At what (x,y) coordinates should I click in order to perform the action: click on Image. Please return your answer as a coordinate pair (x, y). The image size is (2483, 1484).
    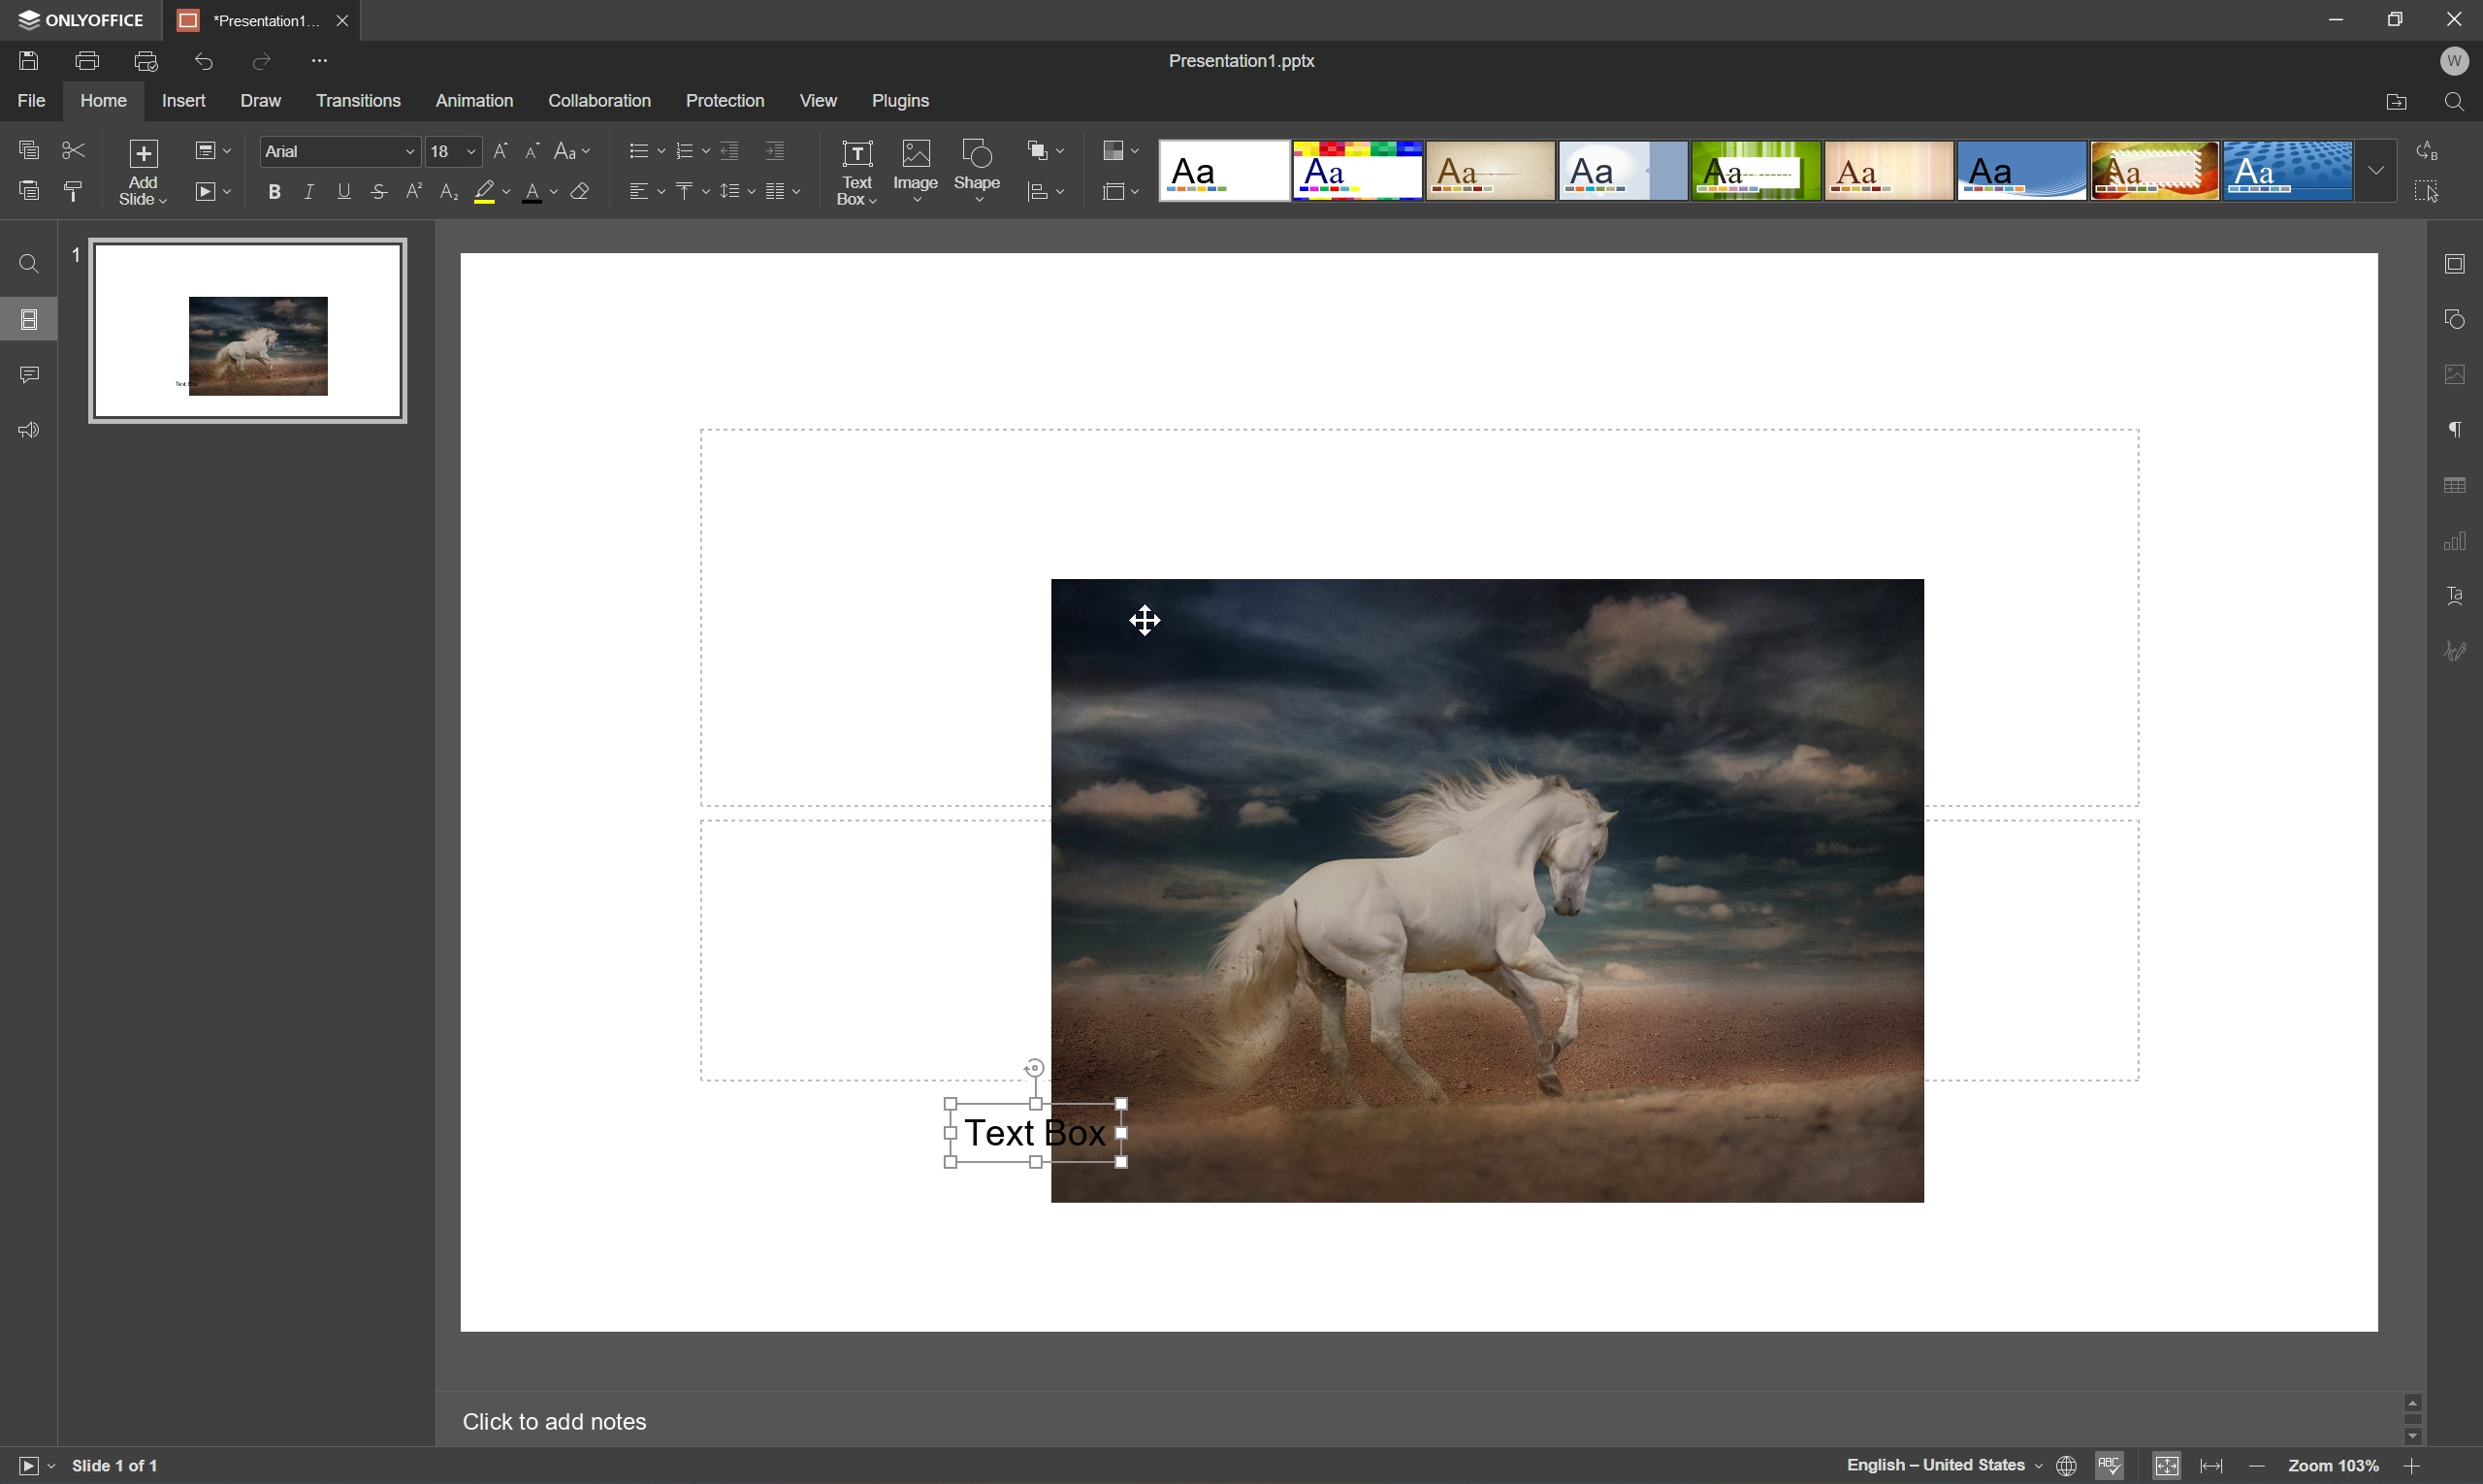
    Looking at the image, I should click on (1518, 888).